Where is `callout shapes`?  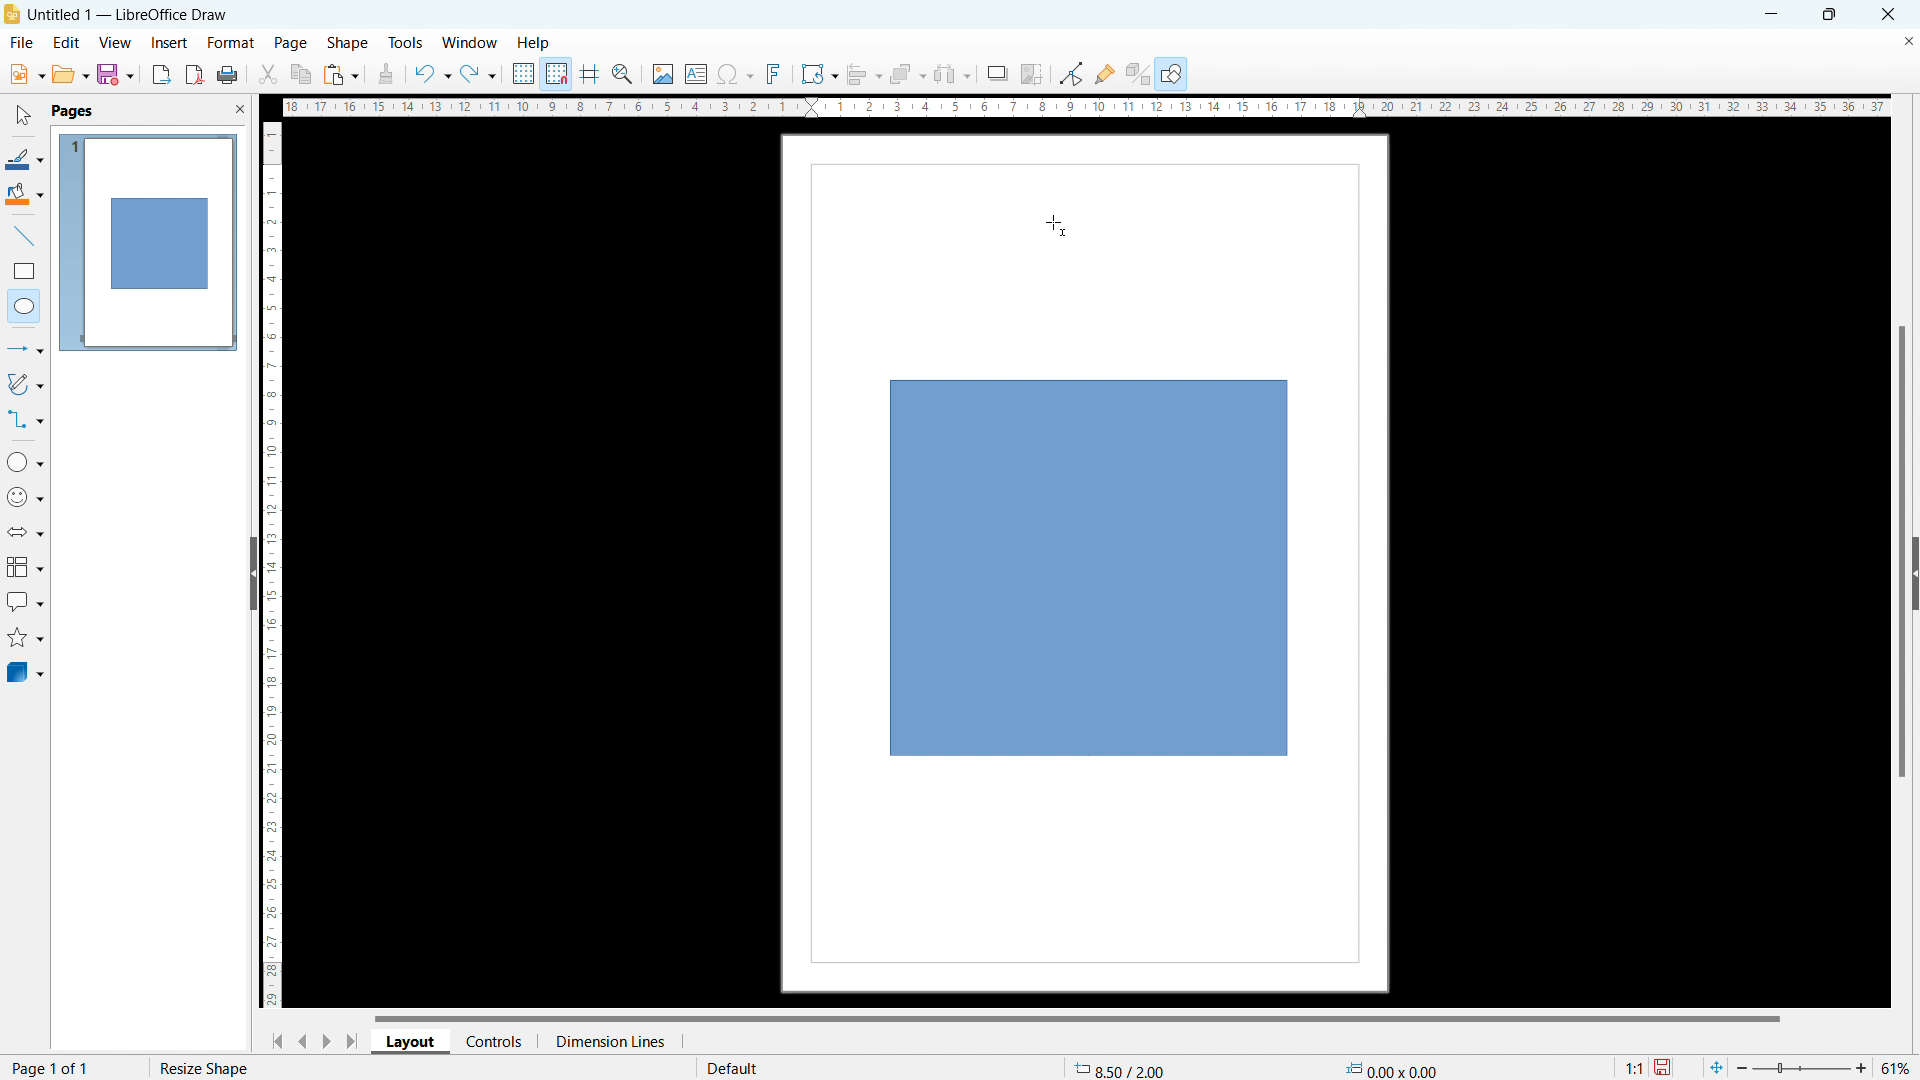 callout shapes is located at coordinates (26, 602).